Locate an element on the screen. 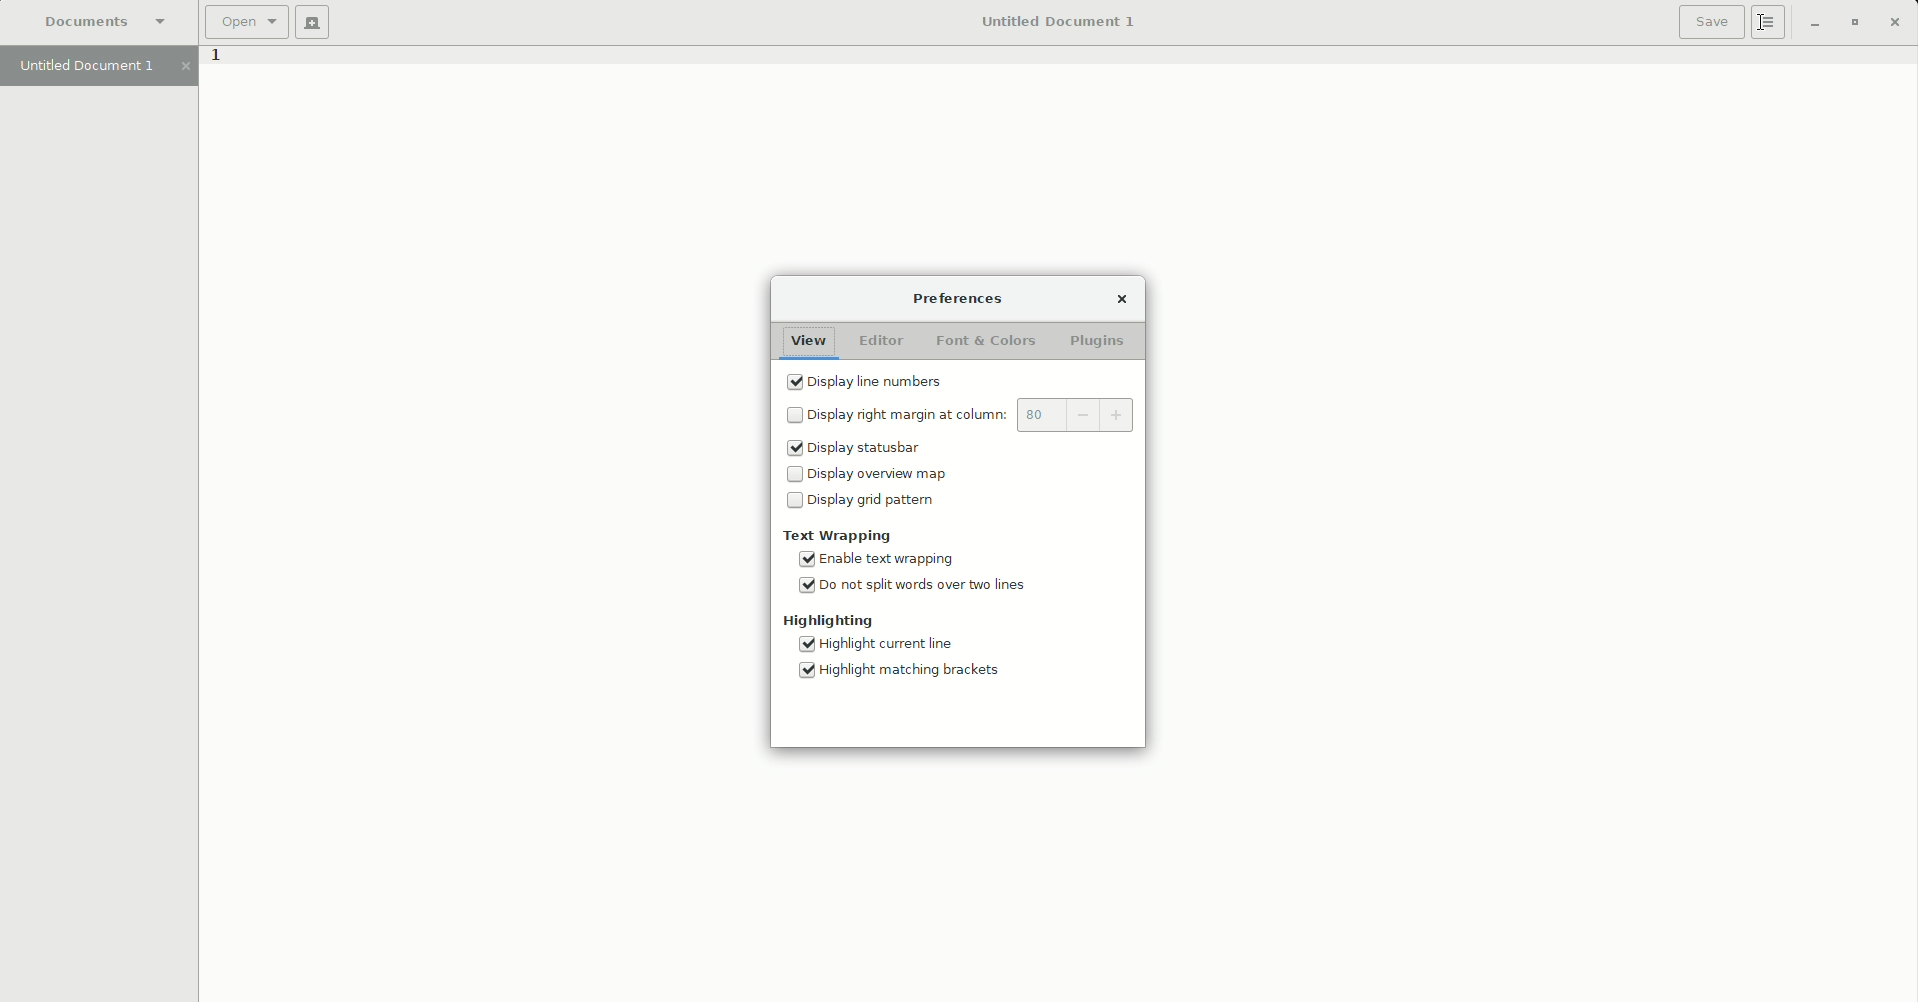  New is located at coordinates (312, 23).